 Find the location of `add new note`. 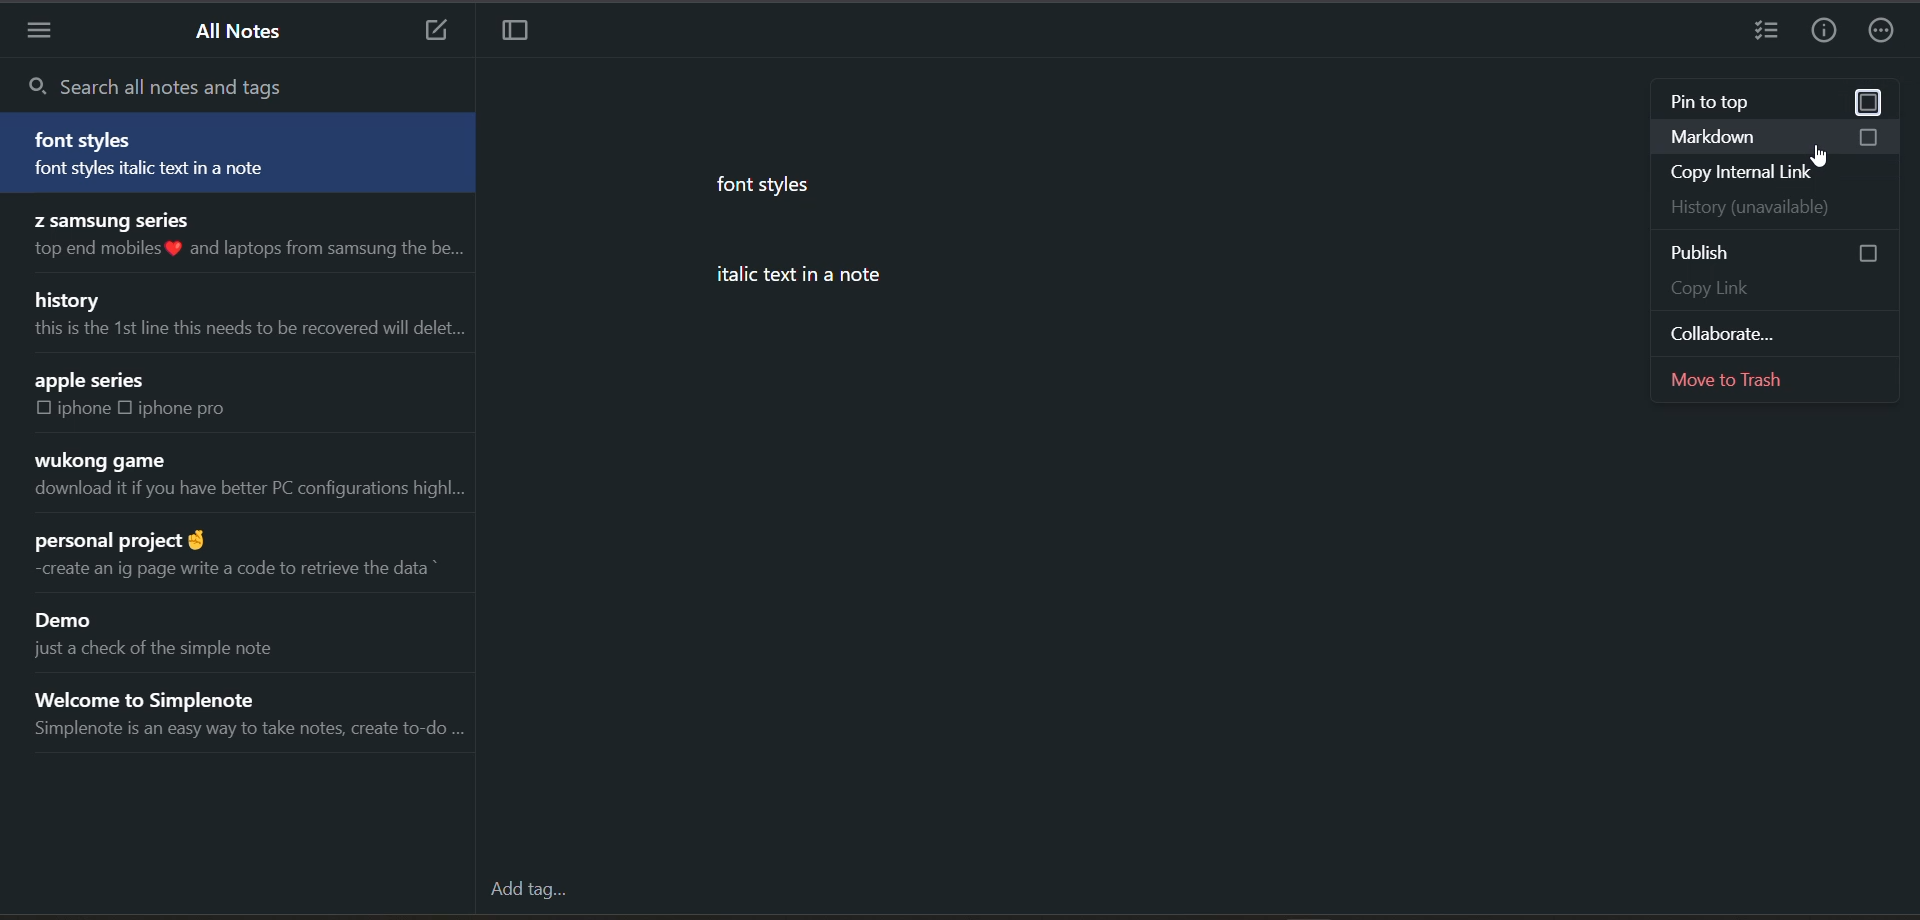

add new note is located at coordinates (433, 32).